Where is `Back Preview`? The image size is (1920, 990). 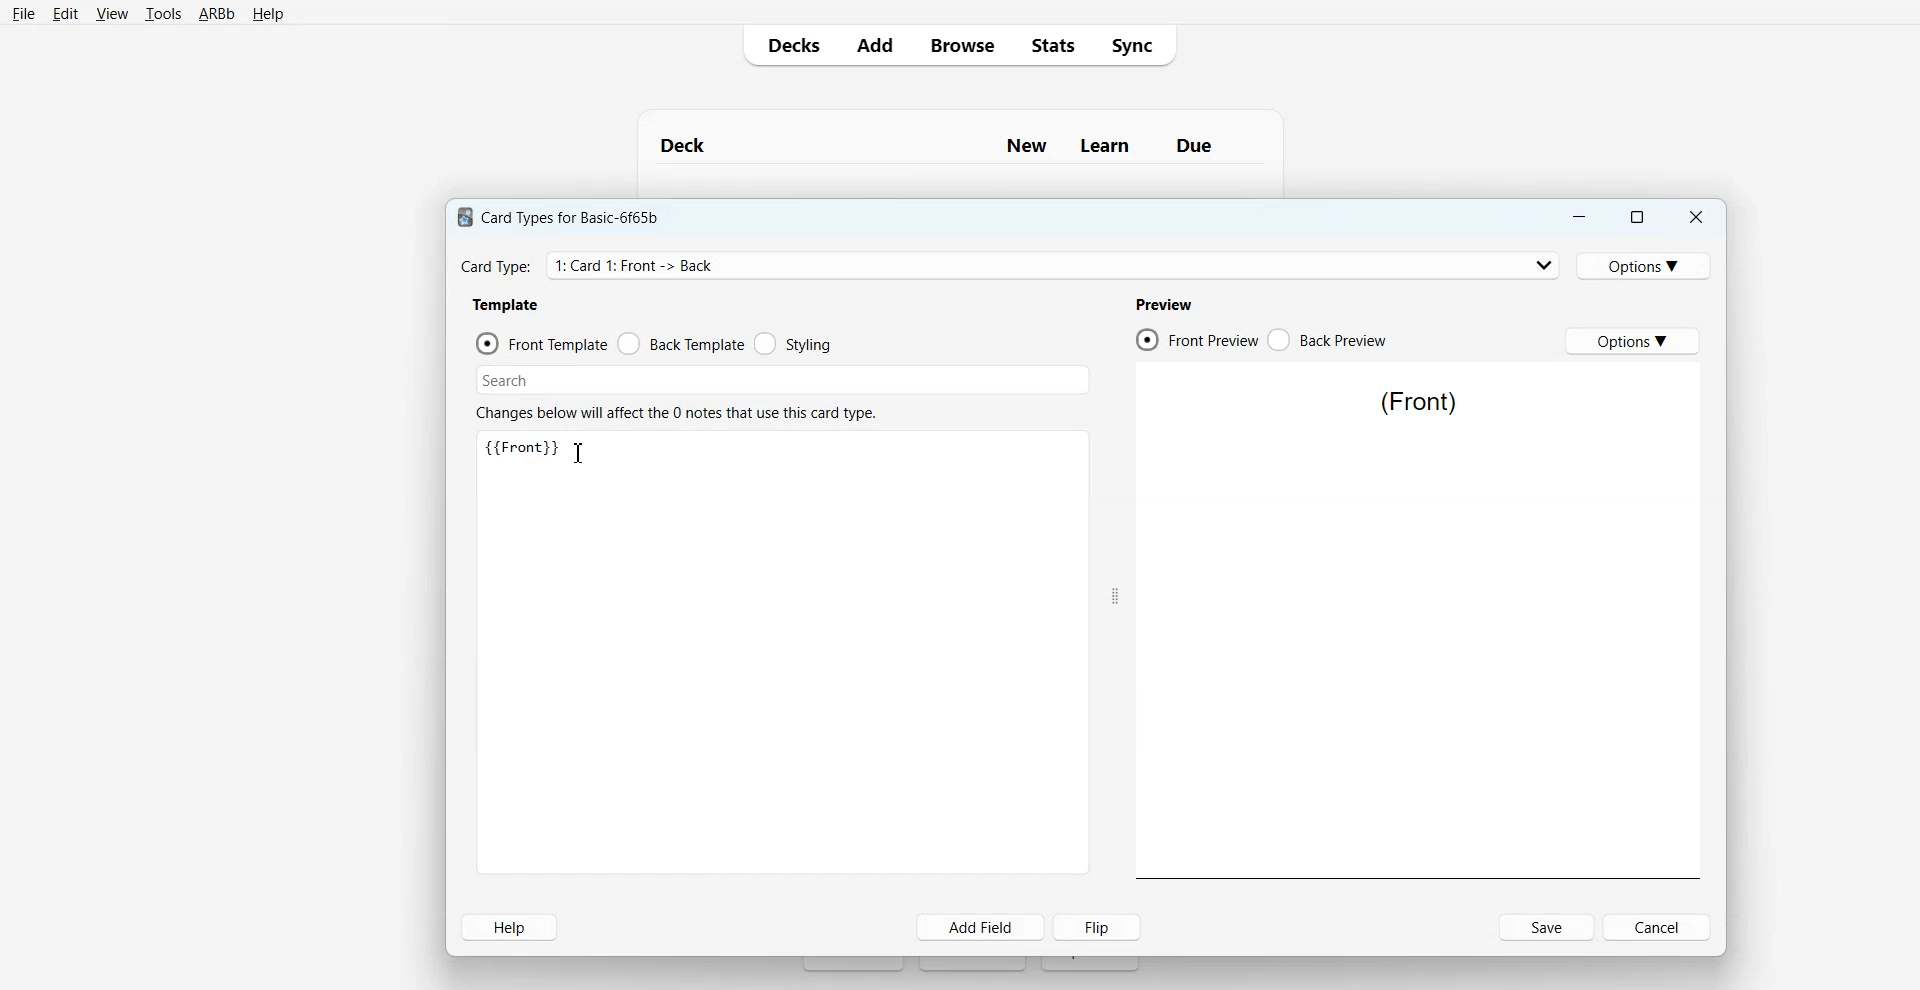 Back Preview is located at coordinates (1327, 339).